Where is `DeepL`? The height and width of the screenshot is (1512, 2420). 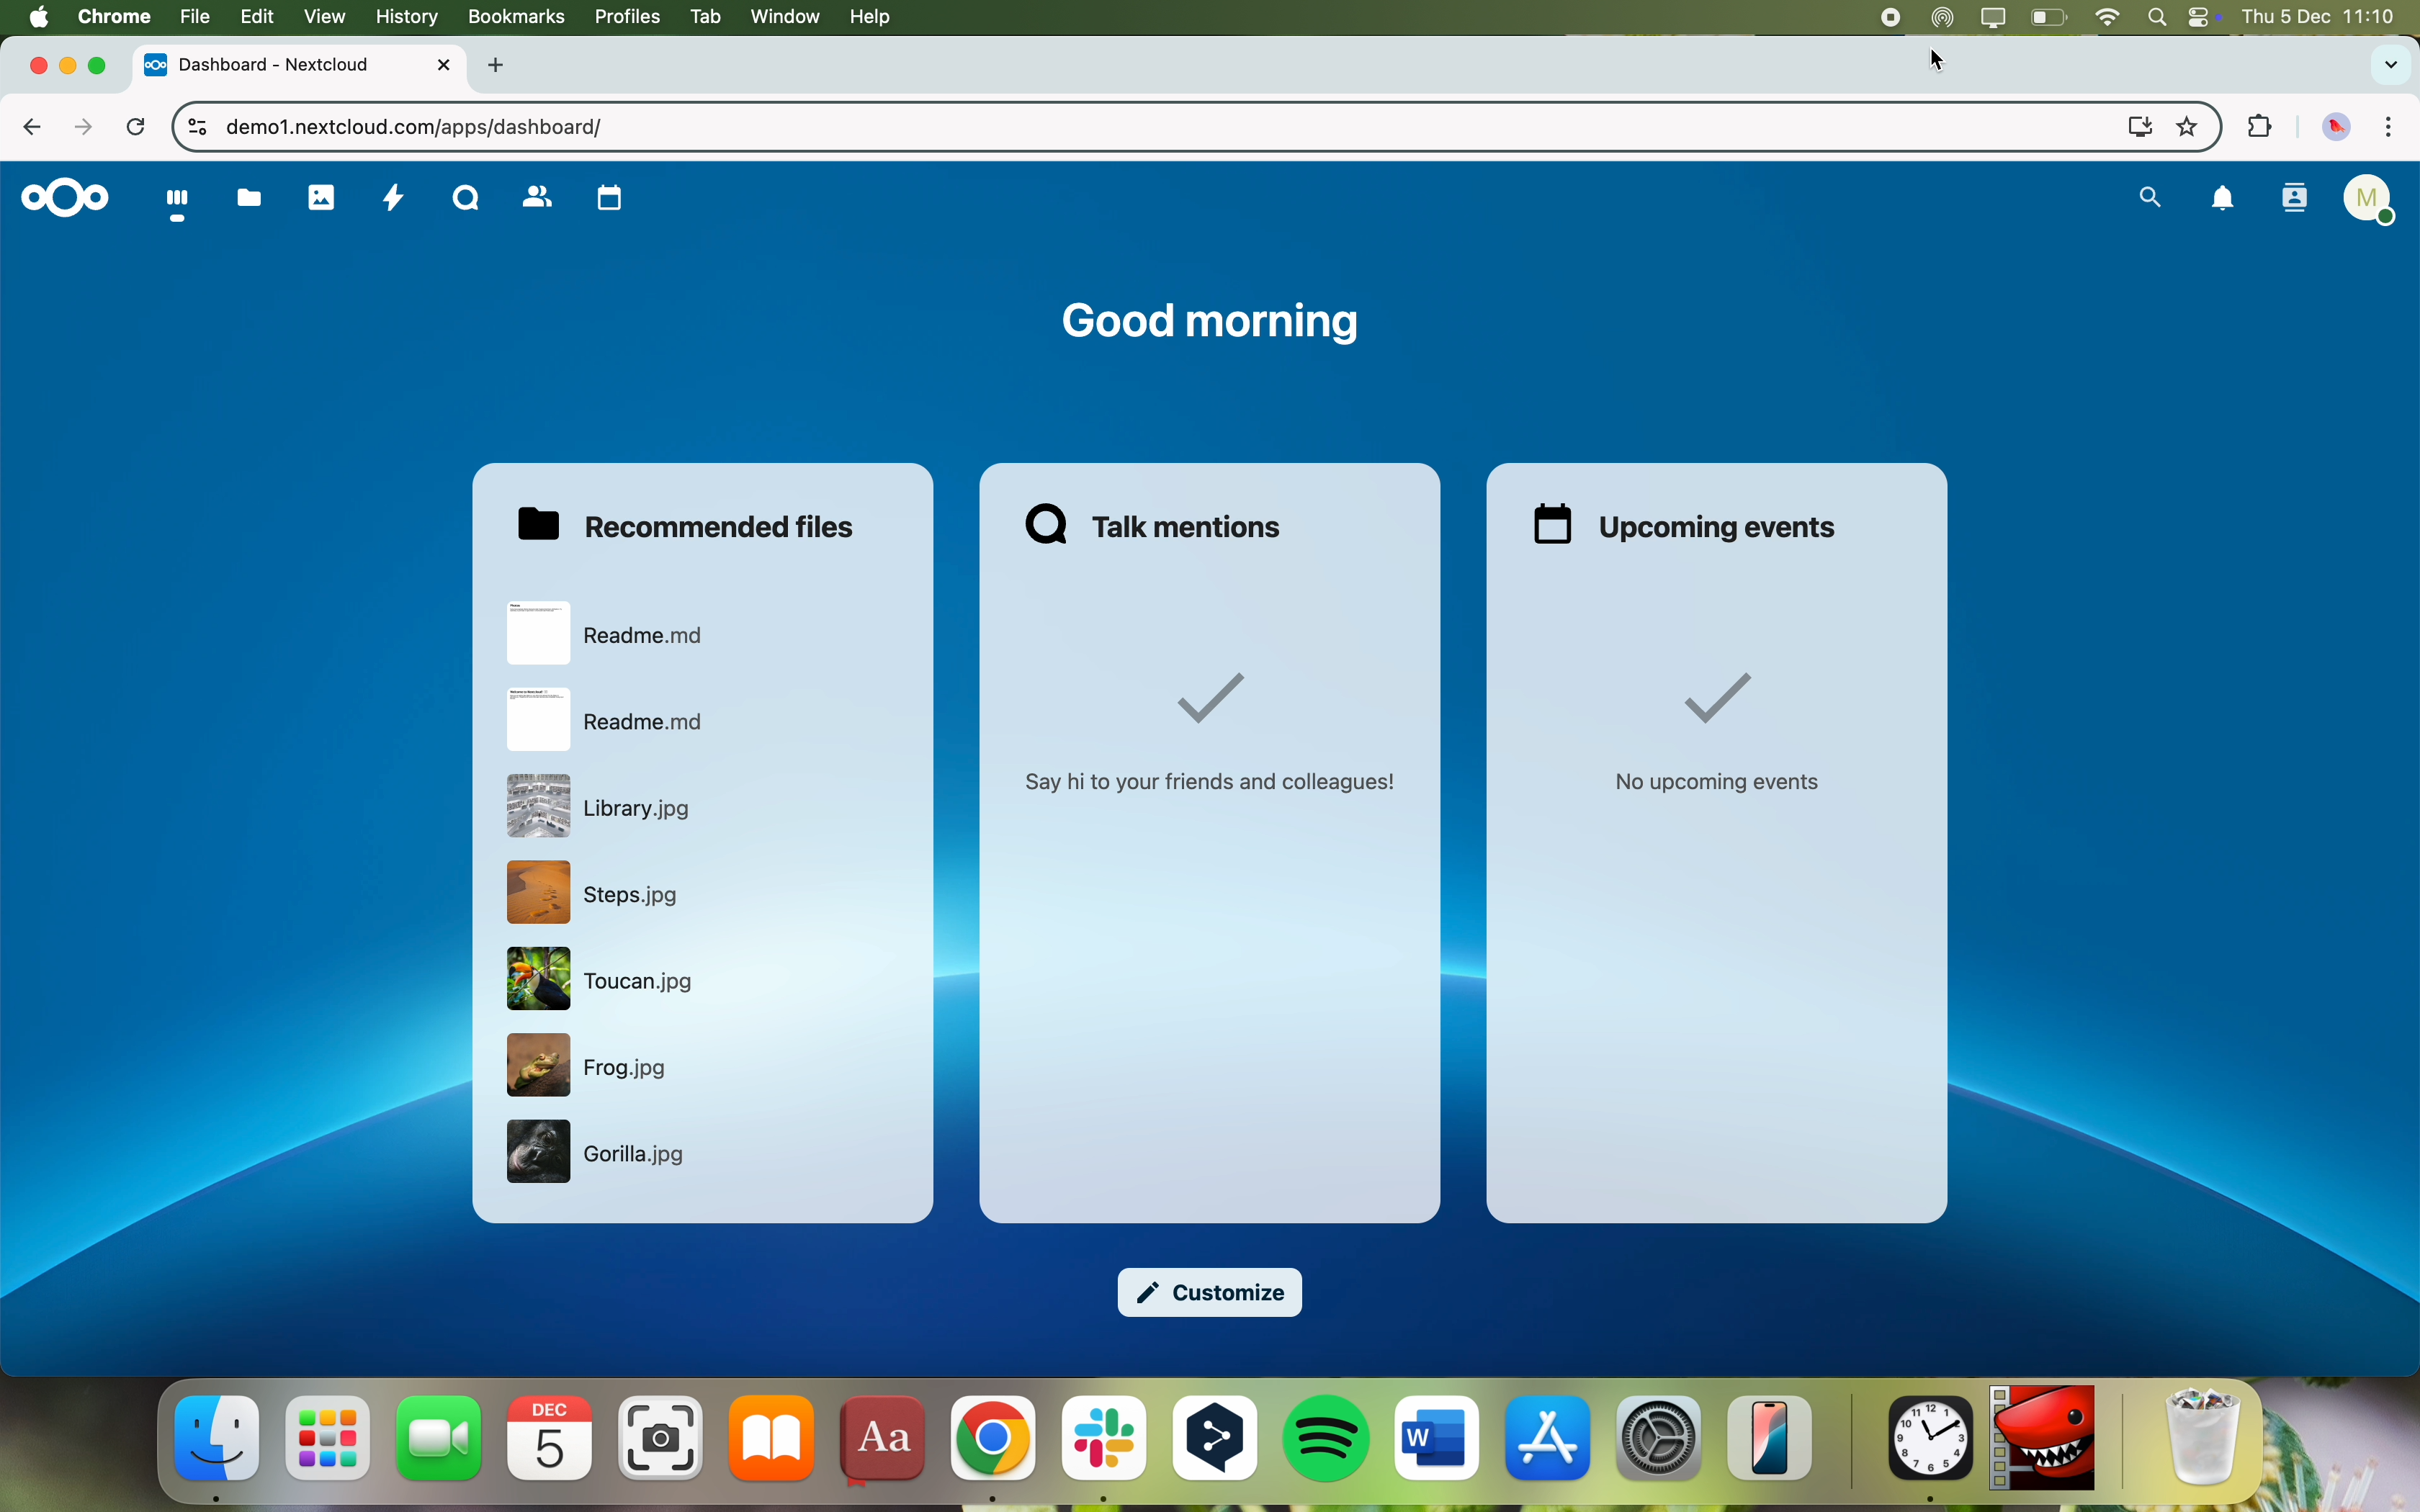
DeepL is located at coordinates (1217, 1449).